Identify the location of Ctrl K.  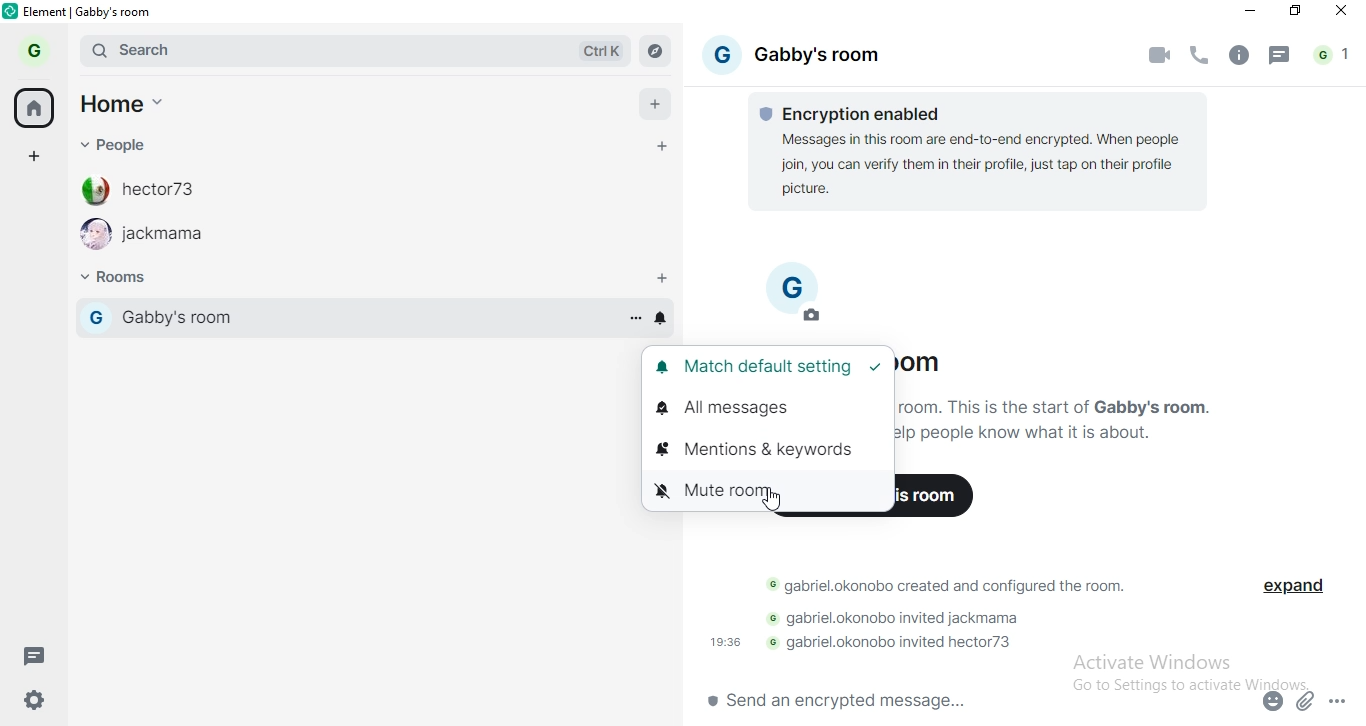
(600, 52).